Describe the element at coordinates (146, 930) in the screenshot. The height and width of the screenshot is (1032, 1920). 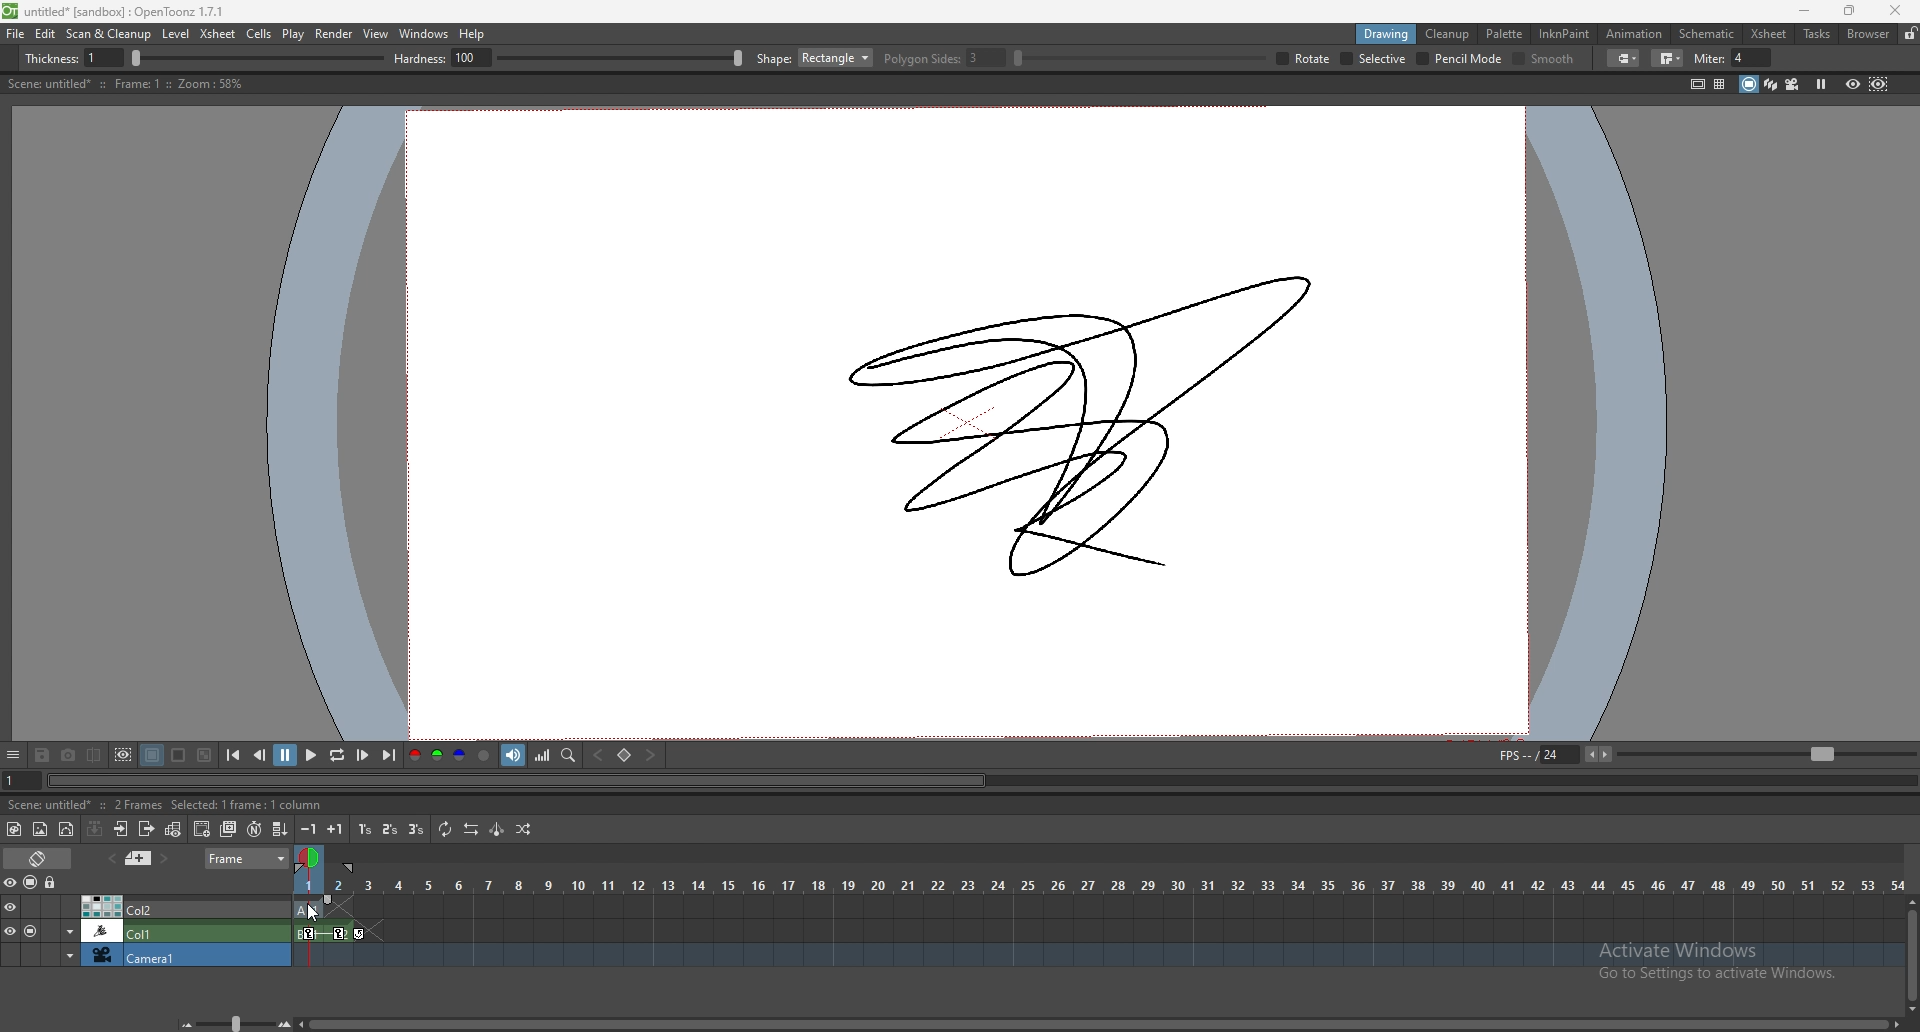
I see `column 1` at that location.